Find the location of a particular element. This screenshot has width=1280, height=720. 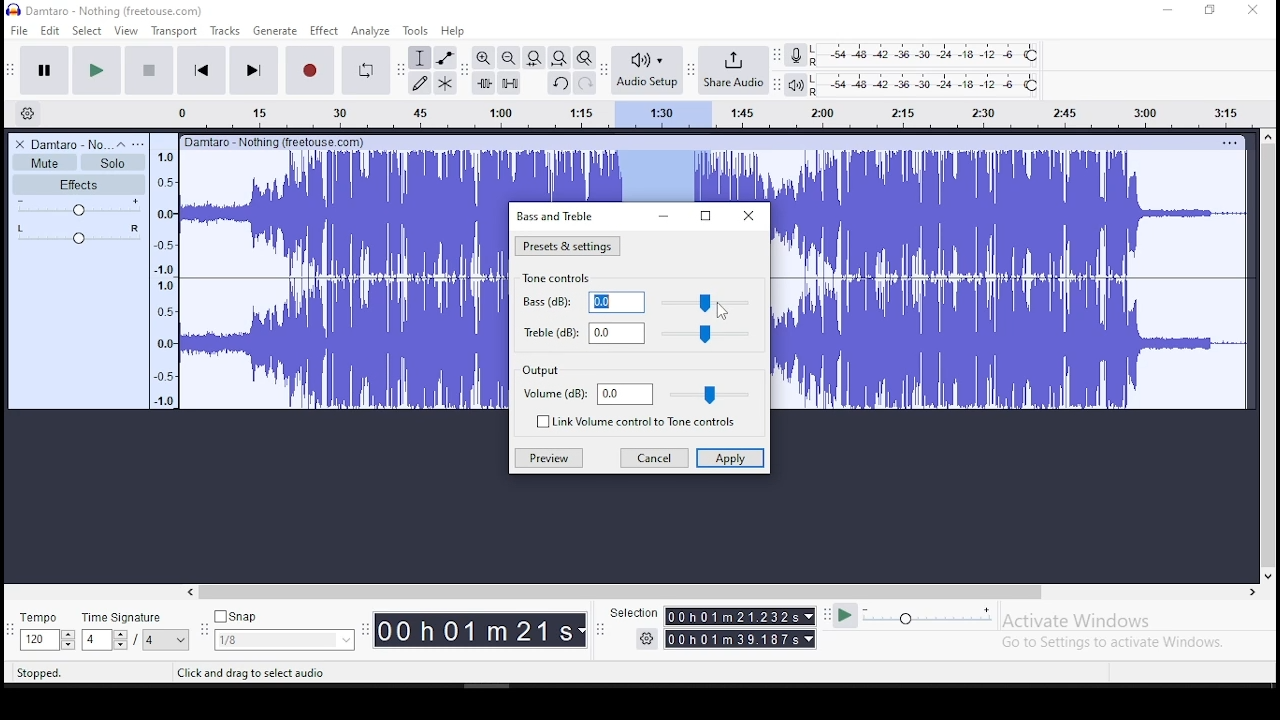

close is located at coordinates (1252, 11).